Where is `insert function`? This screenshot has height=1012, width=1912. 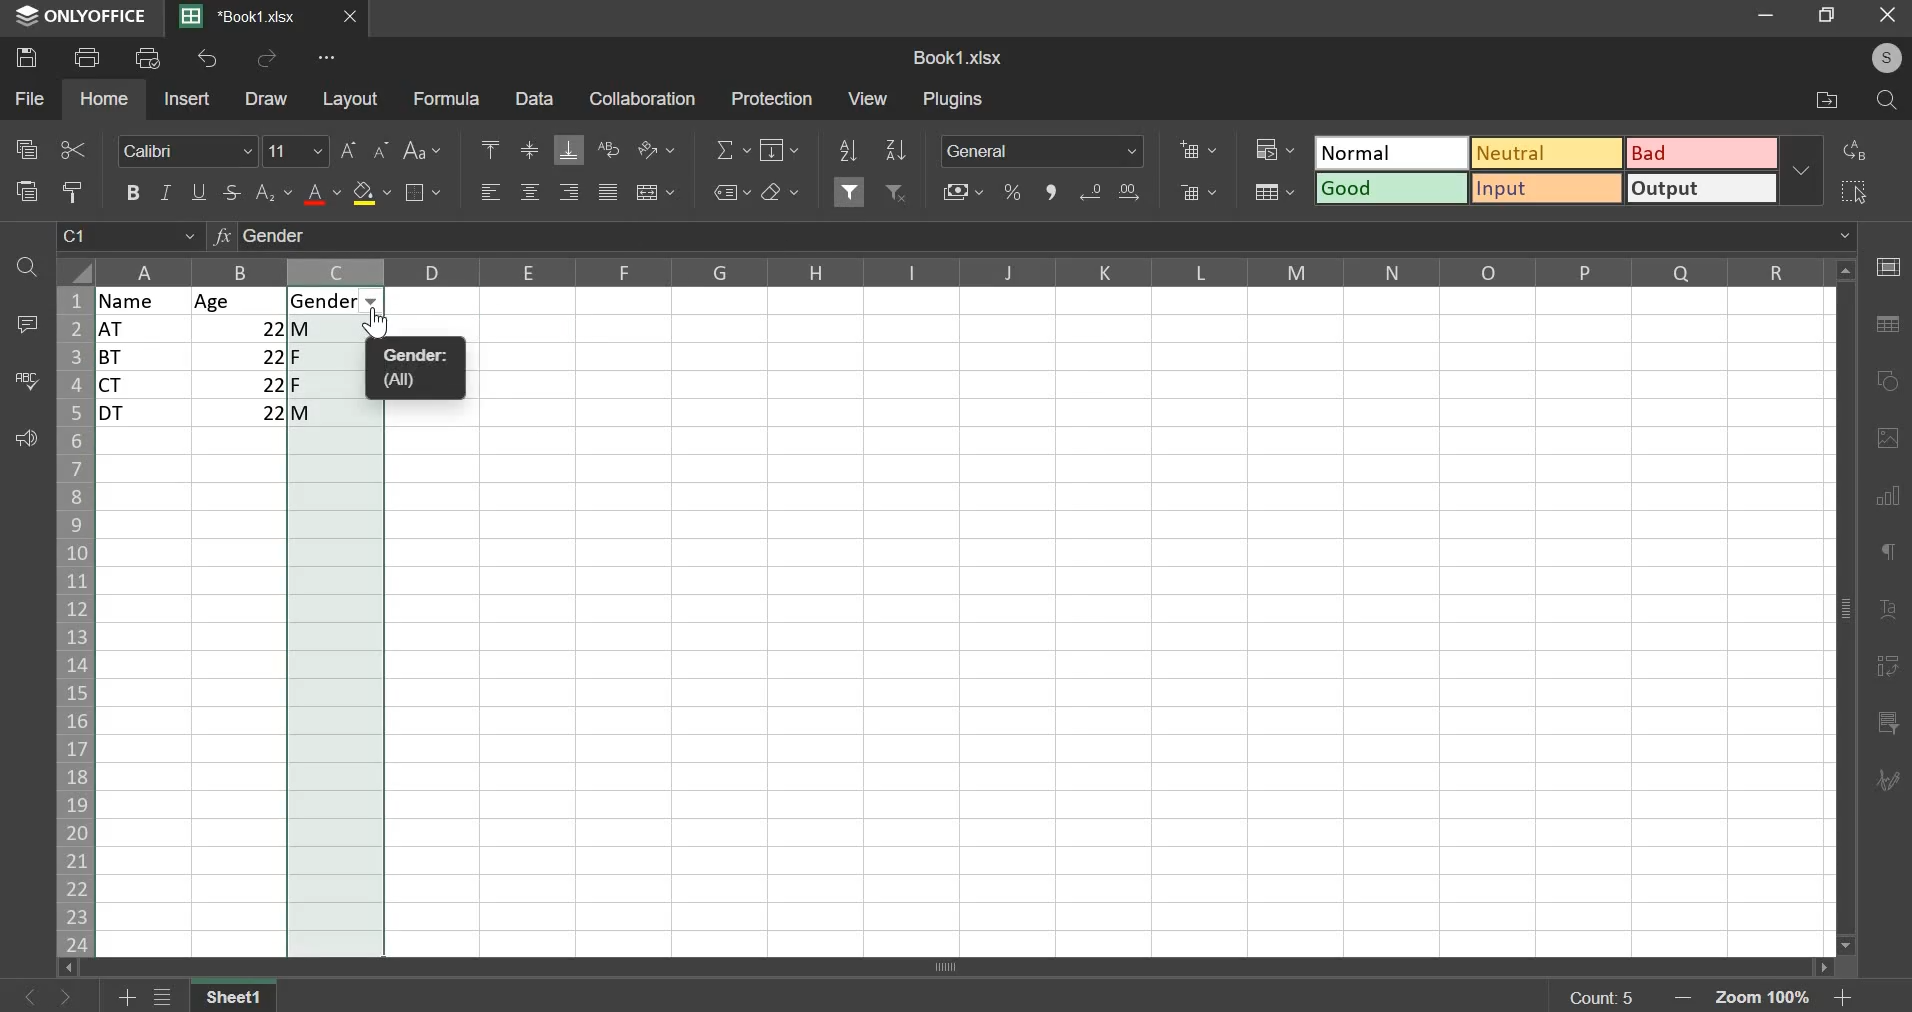
insert function is located at coordinates (1032, 239).